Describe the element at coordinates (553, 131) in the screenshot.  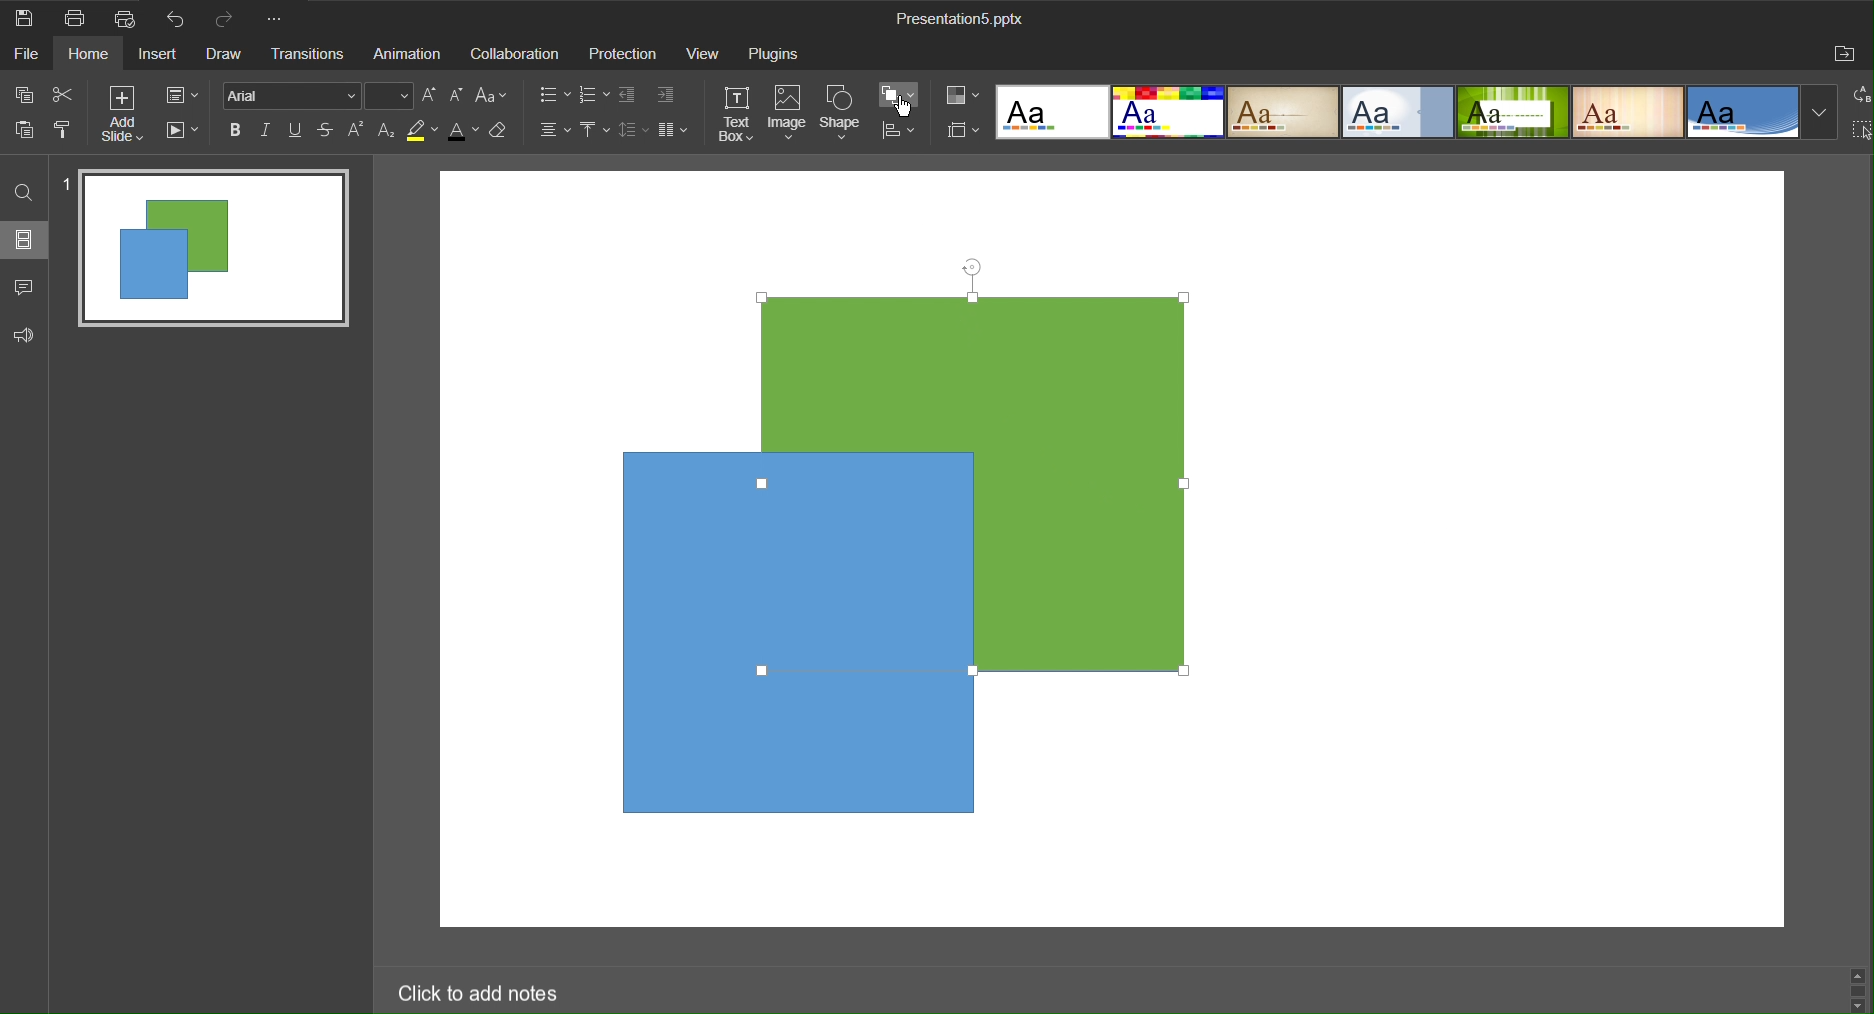
I see `Alignment` at that location.